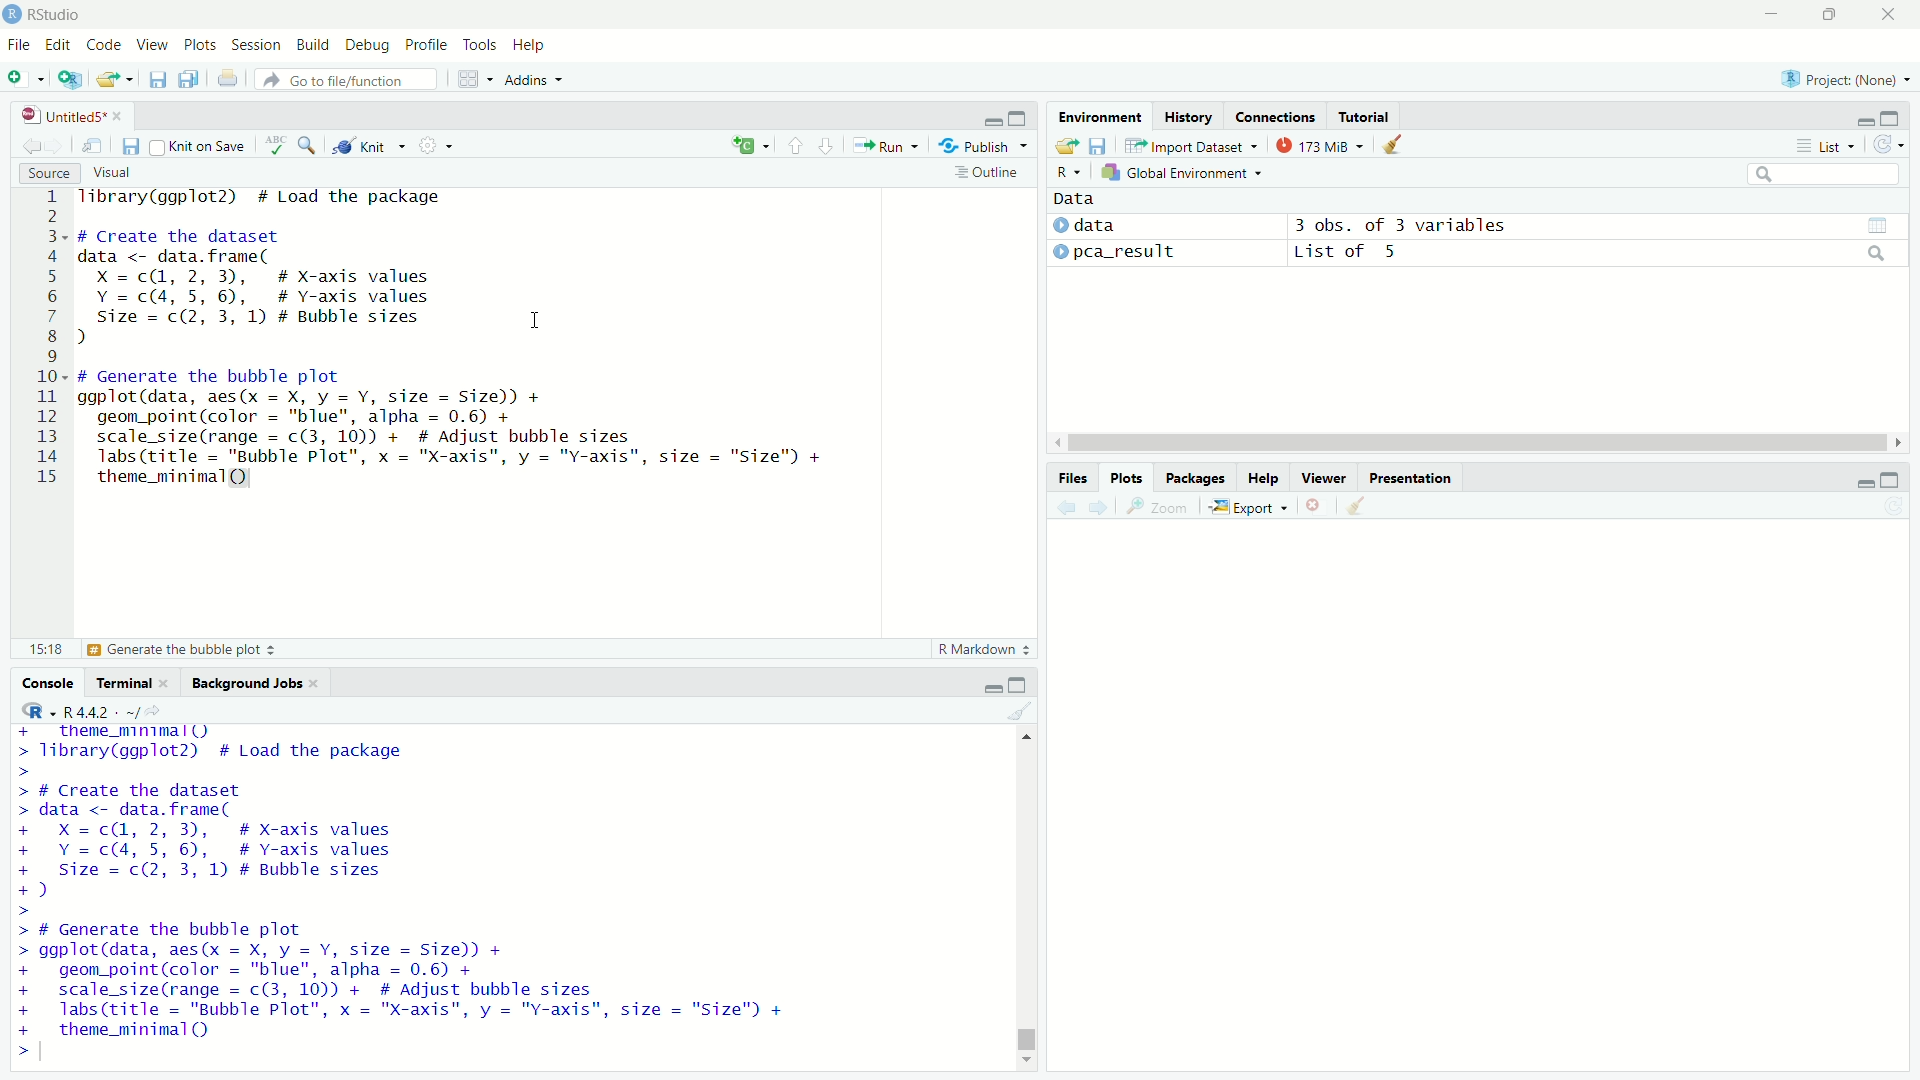 The width and height of the screenshot is (1920, 1080). Describe the element at coordinates (133, 680) in the screenshot. I see `terminal` at that location.